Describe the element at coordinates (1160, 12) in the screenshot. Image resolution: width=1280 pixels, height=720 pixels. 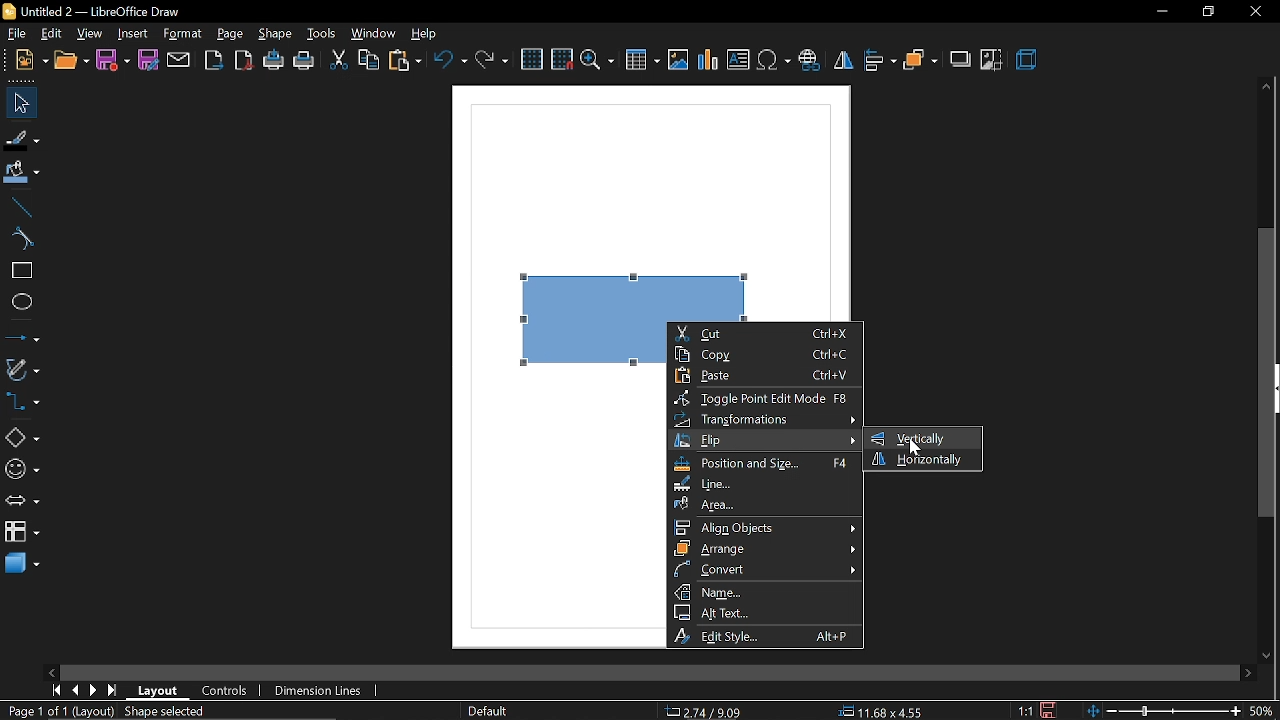
I see `minimize` at that location.